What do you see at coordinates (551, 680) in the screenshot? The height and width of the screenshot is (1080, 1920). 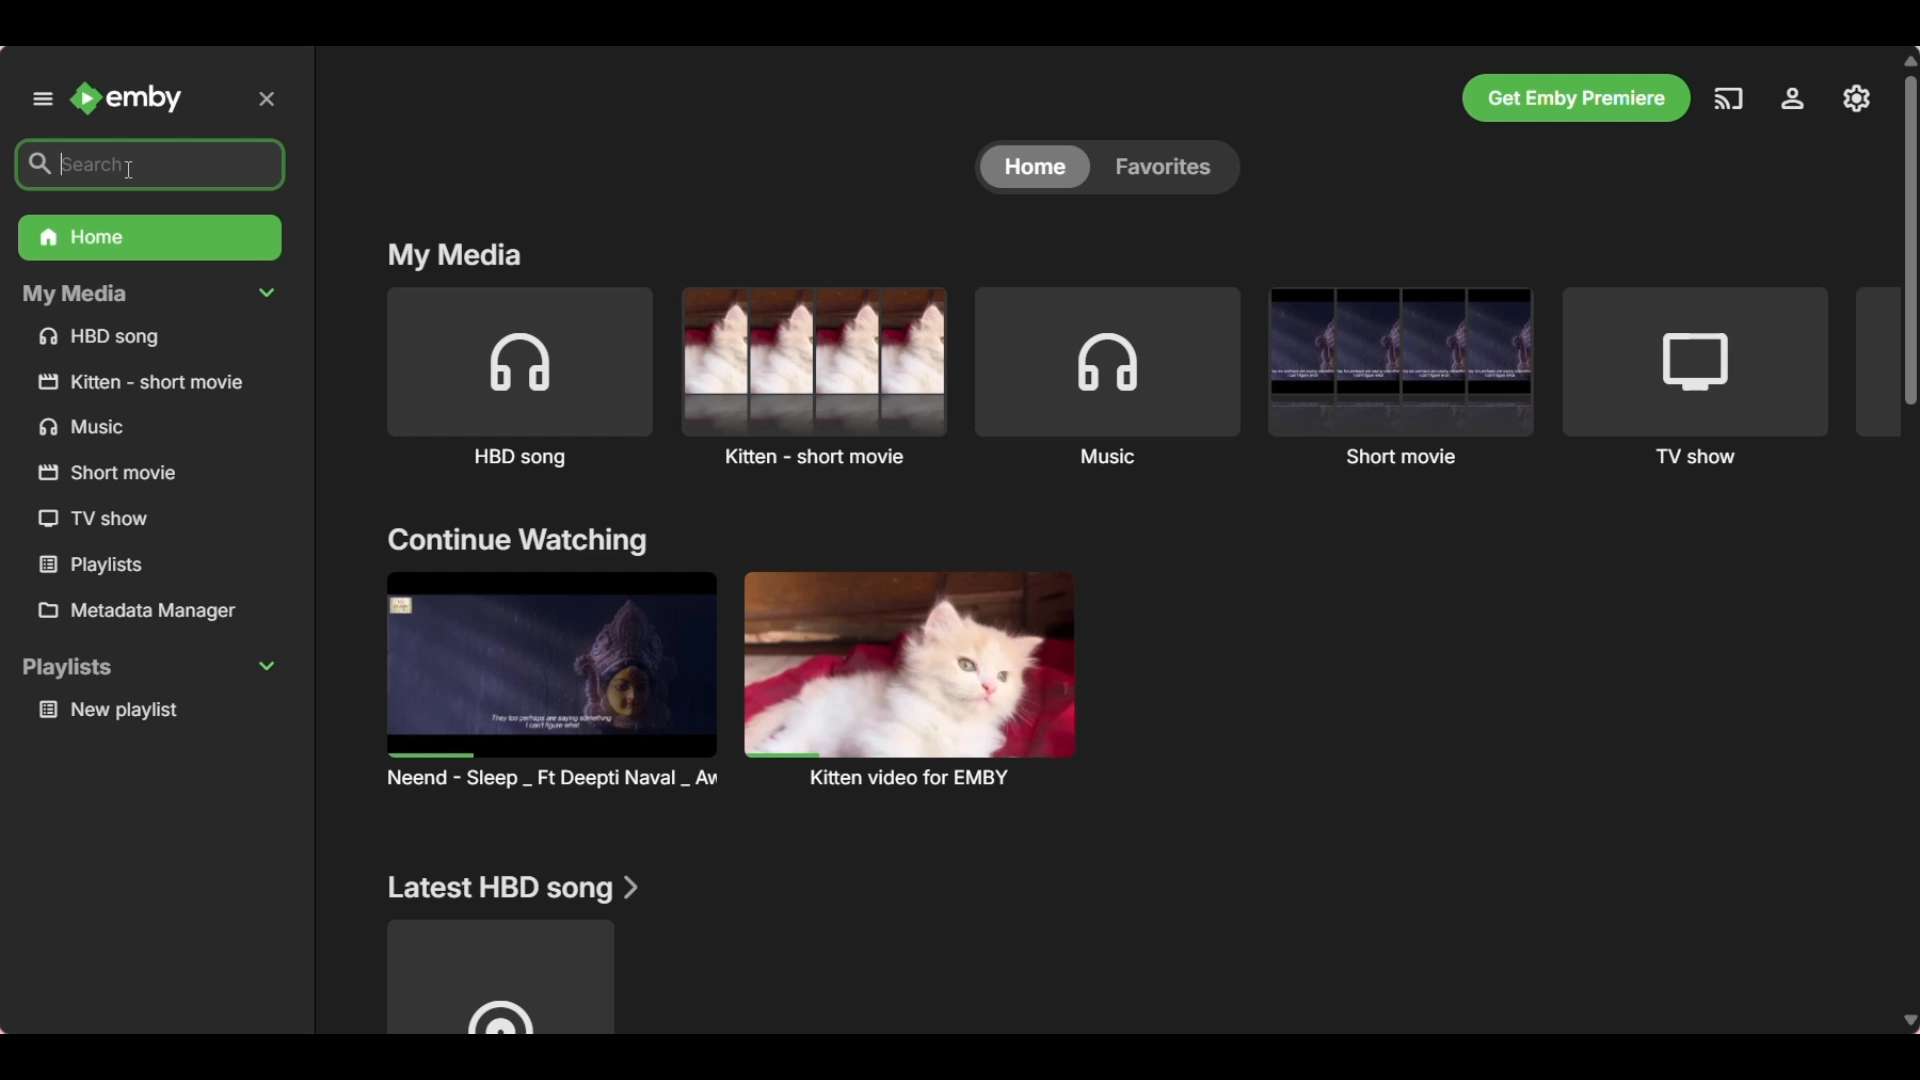 I see `Preview and title of media files under above mention section` at bounding box center [551, 680].